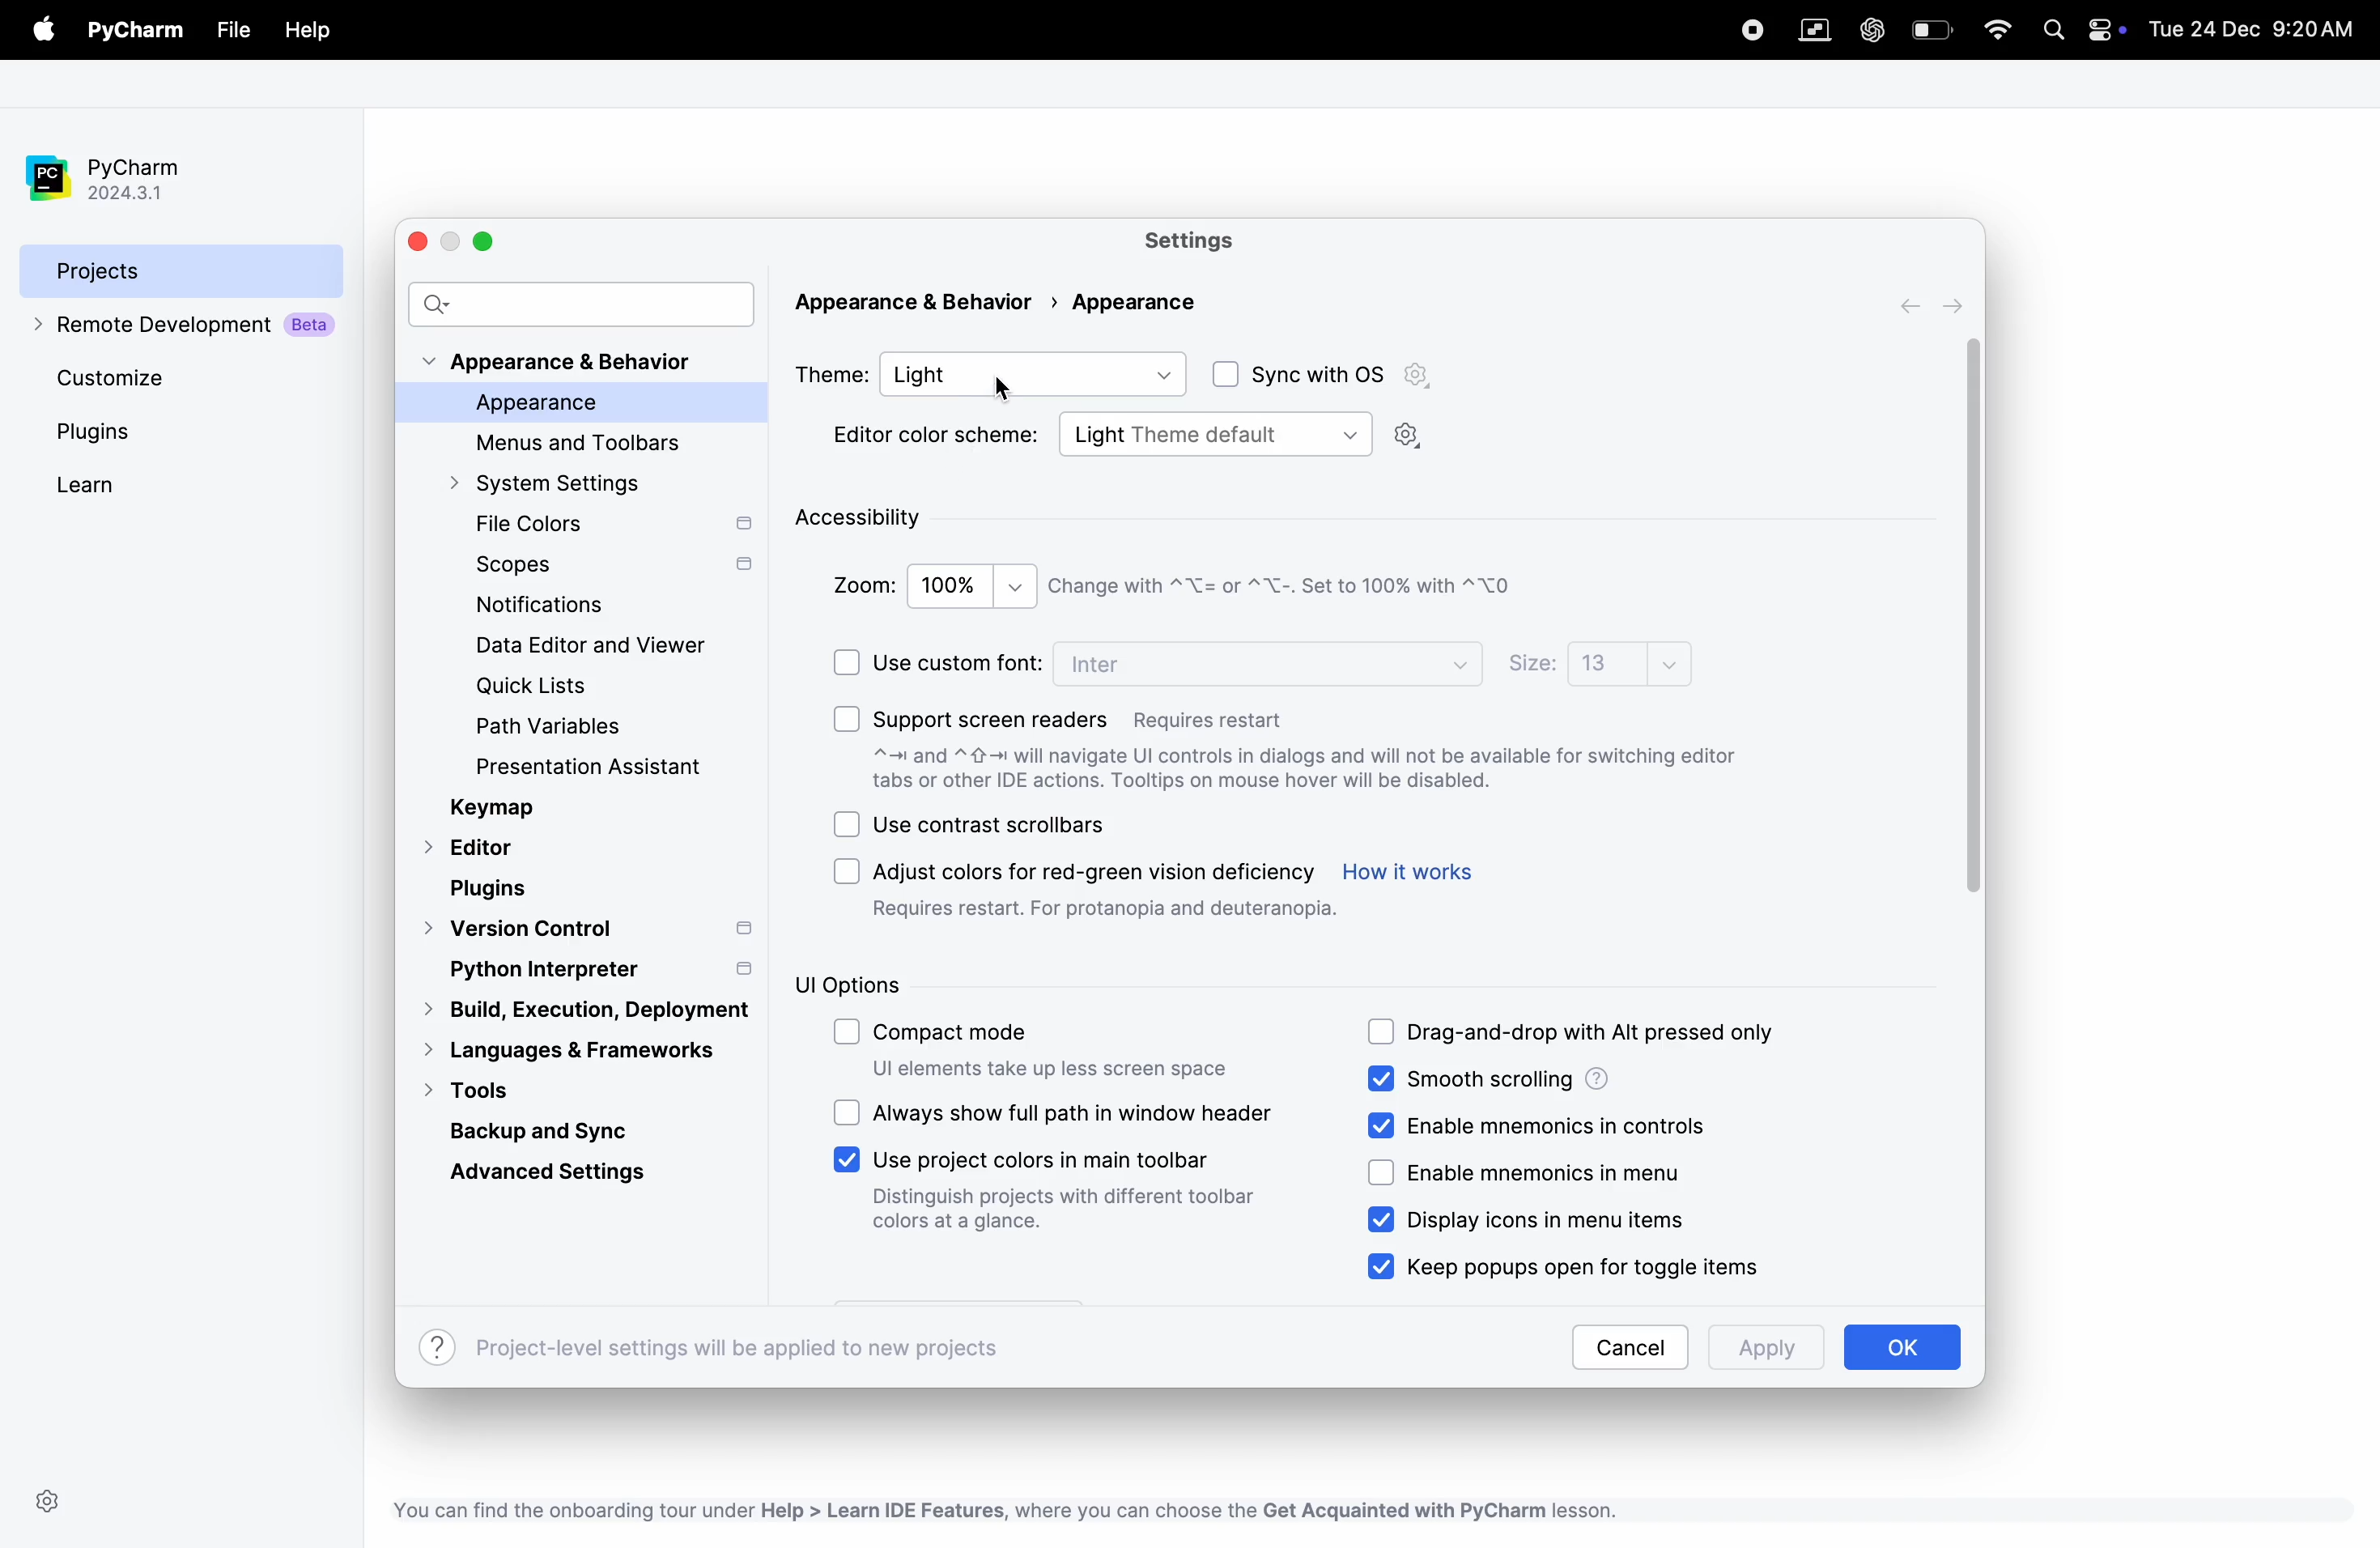 The height and width of the screenshot is (1548, 2380). Describe the element at coordinates (1583, 1080) in the screenshot. I see `smooth scrolloing` at that location.